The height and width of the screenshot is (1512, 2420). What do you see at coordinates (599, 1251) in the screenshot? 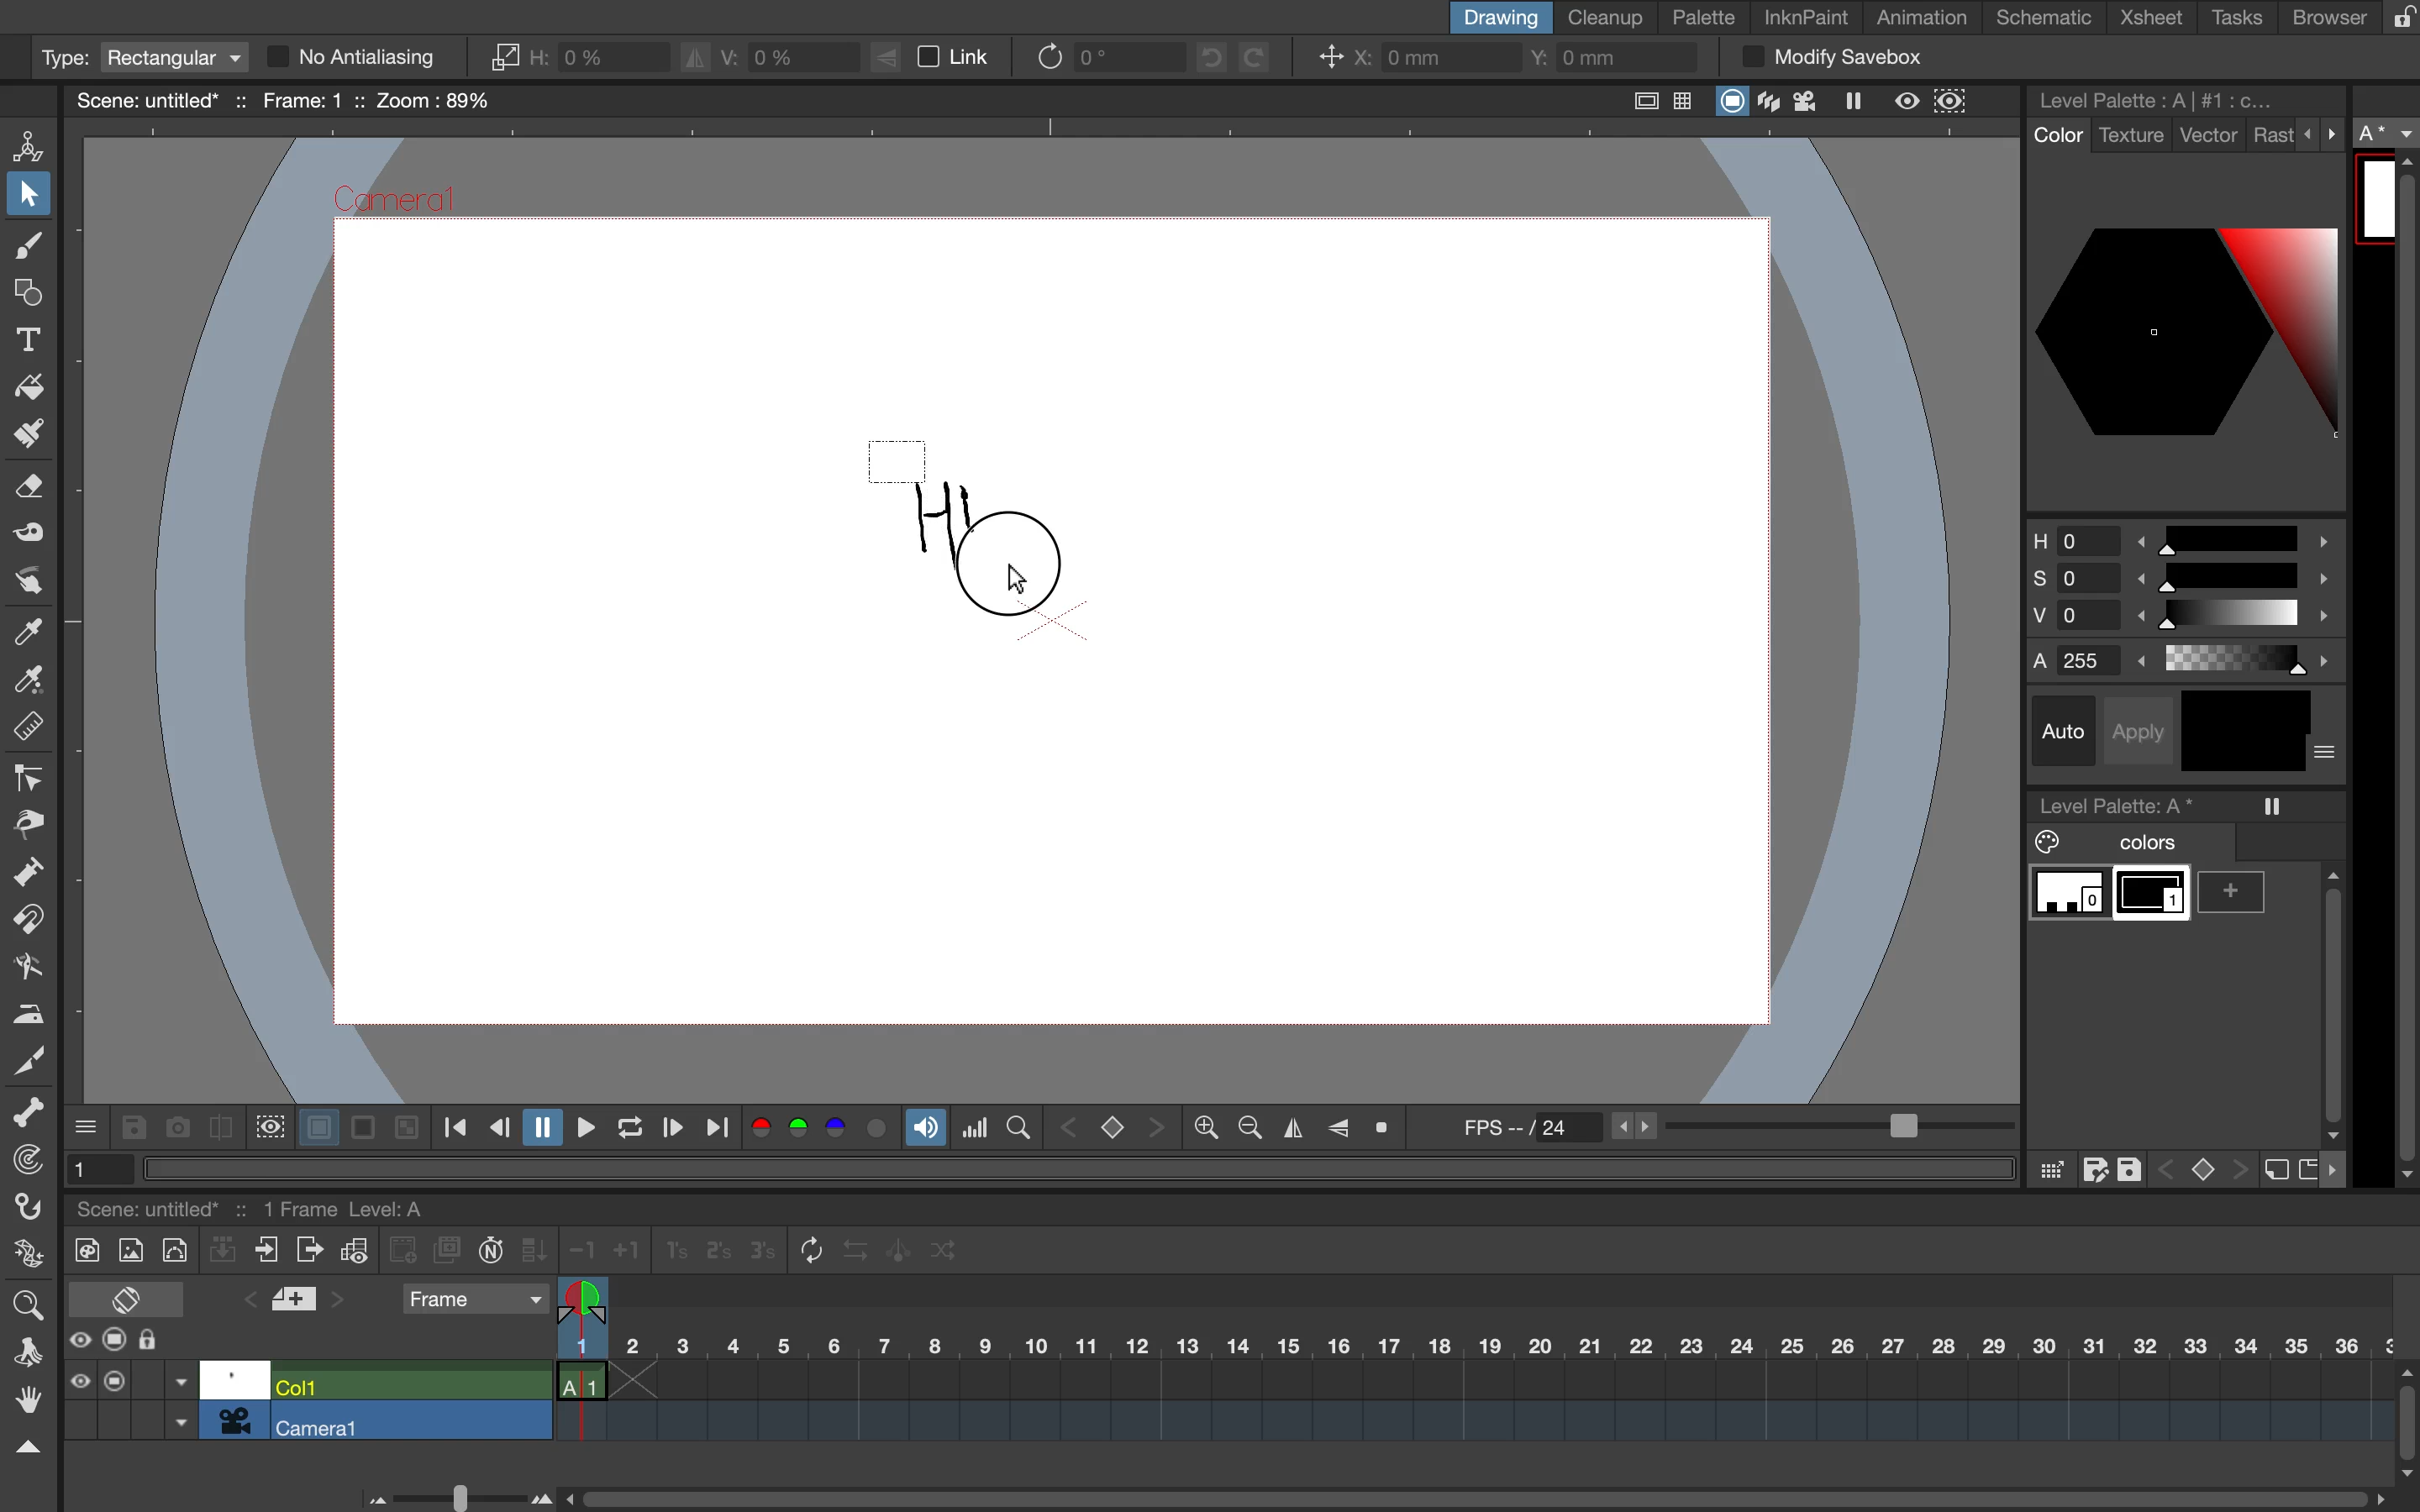
I see `increase decrease steps` at bounding box center [599, 1251].